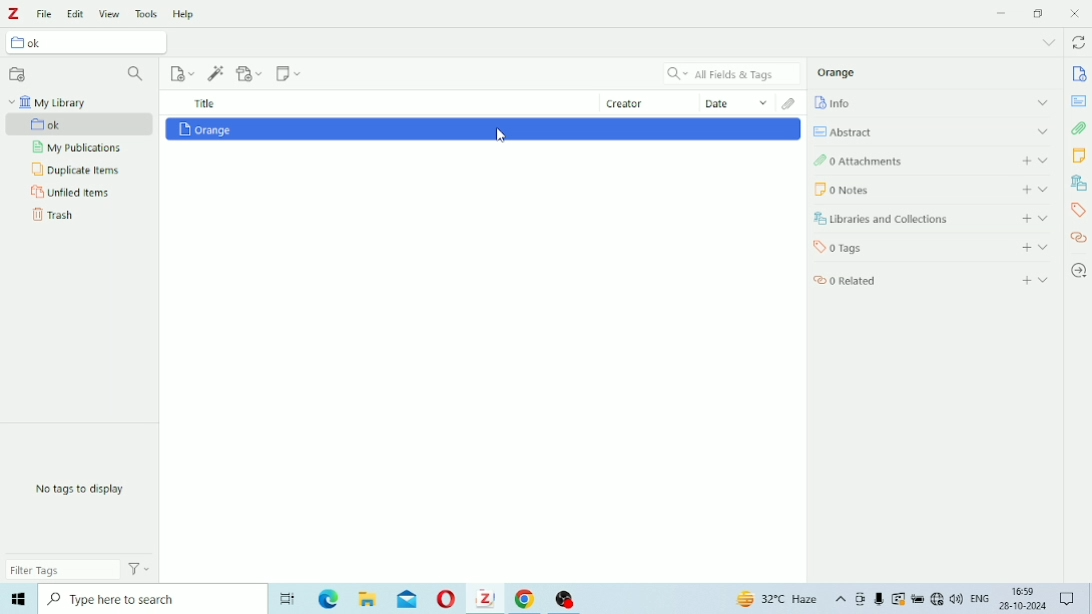 This screenshot has height=614, width=1092. I want to click on Opera Mini, so click(447, 600).